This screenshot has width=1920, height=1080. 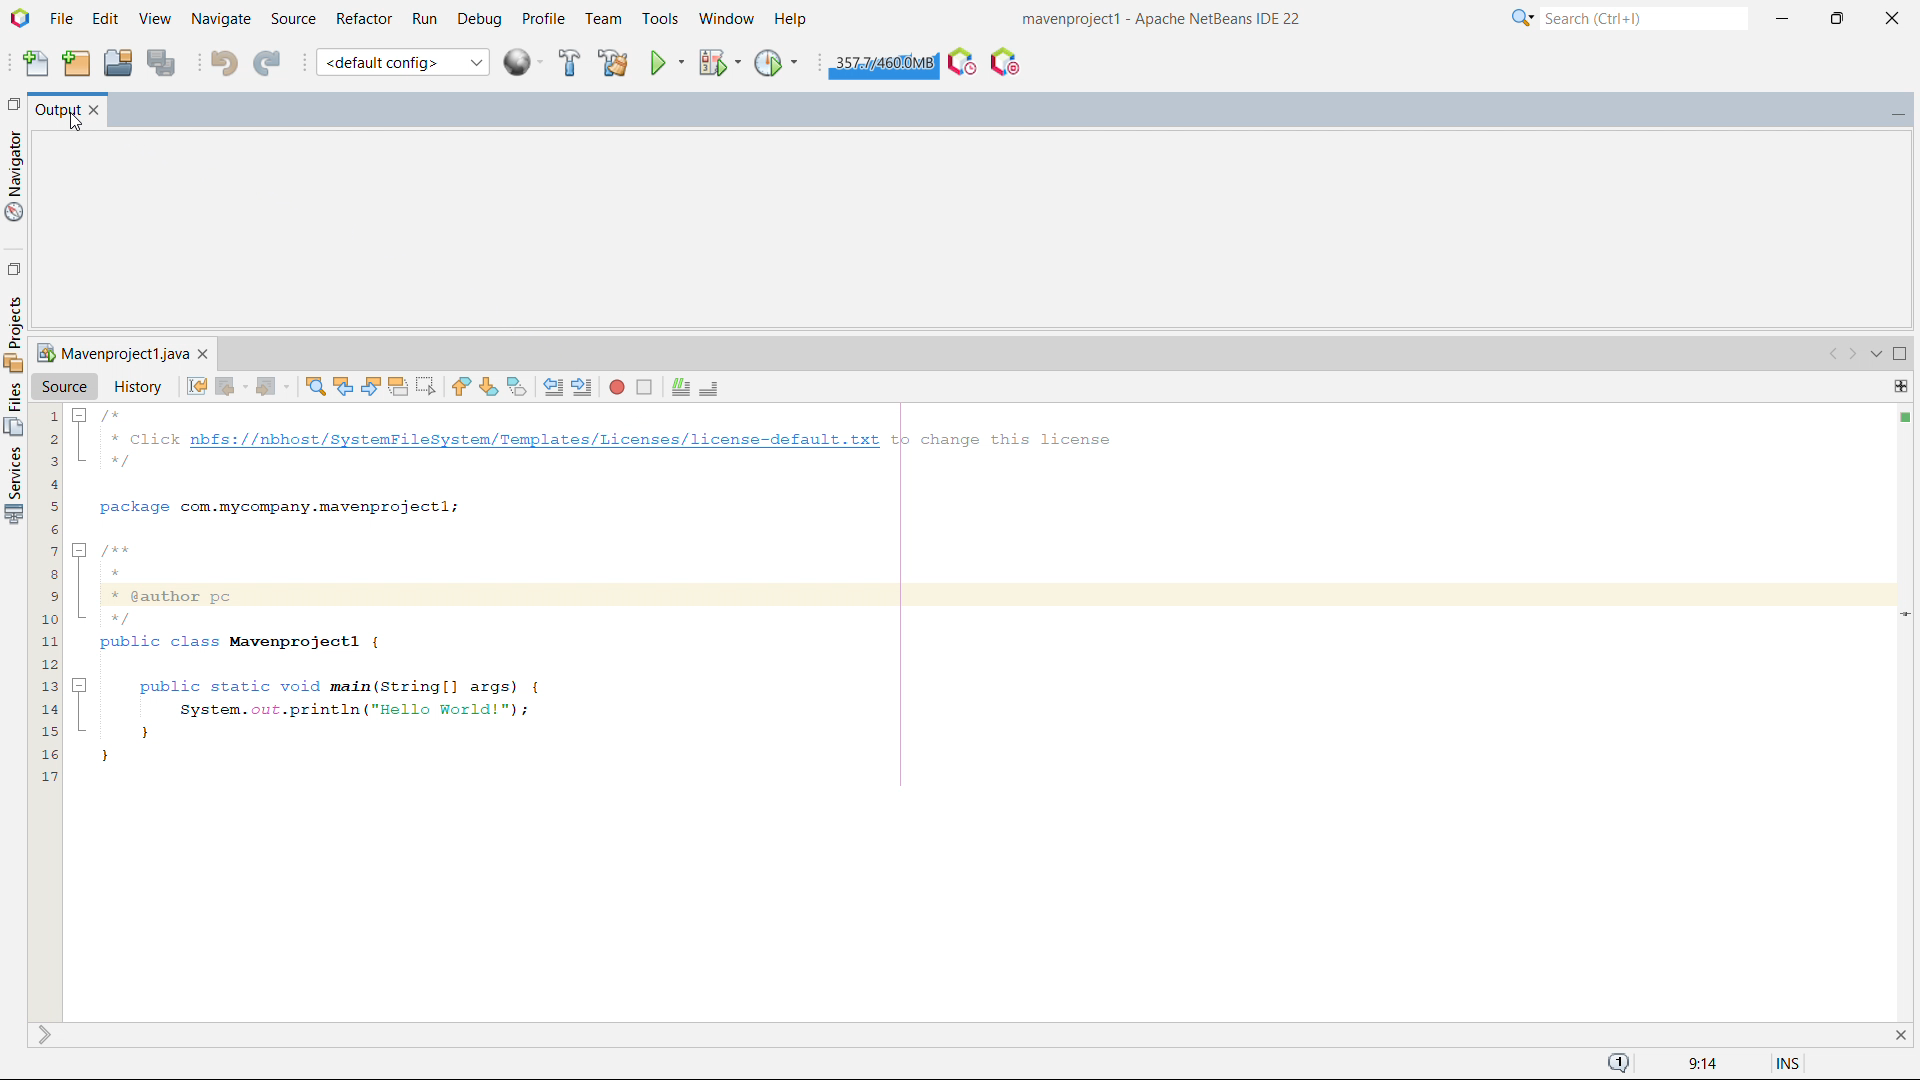 I want to click on open project, so click(x=117, y=60).